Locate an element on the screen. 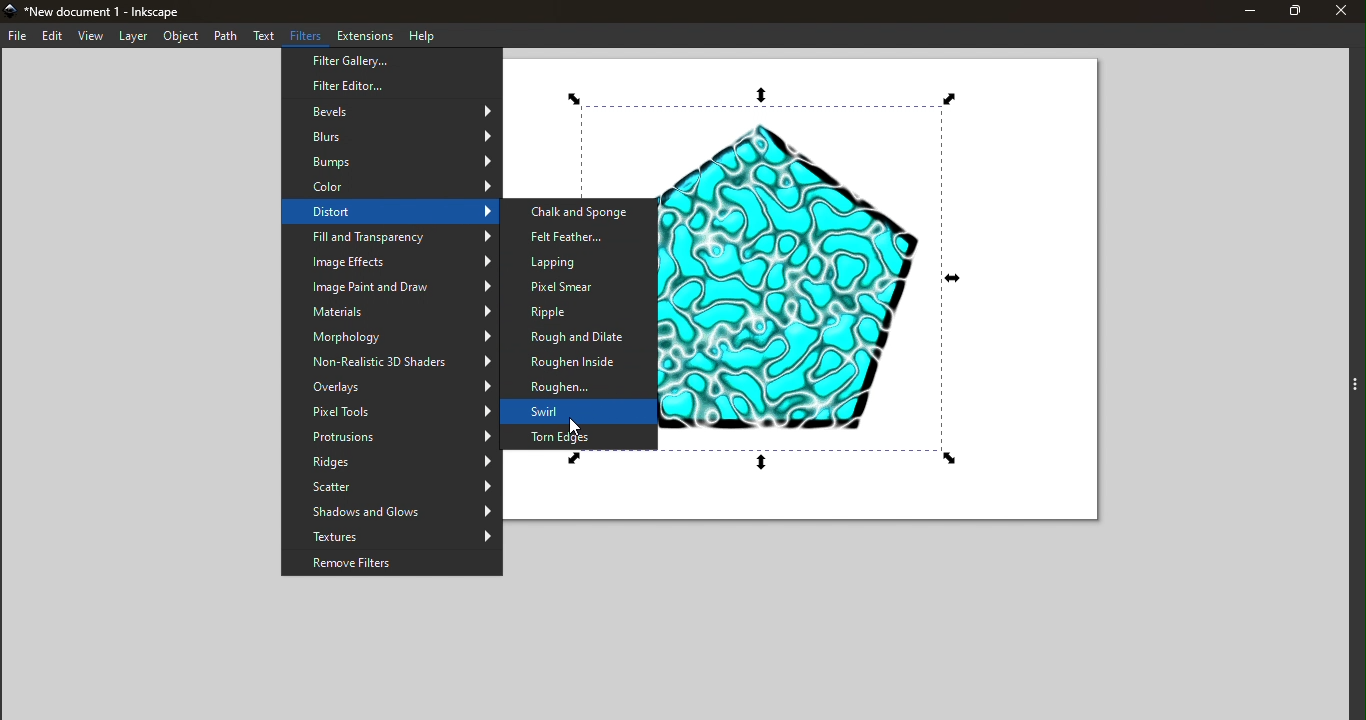 The image size is (1366, 720). Ripple is located at coordinates (580, 314).